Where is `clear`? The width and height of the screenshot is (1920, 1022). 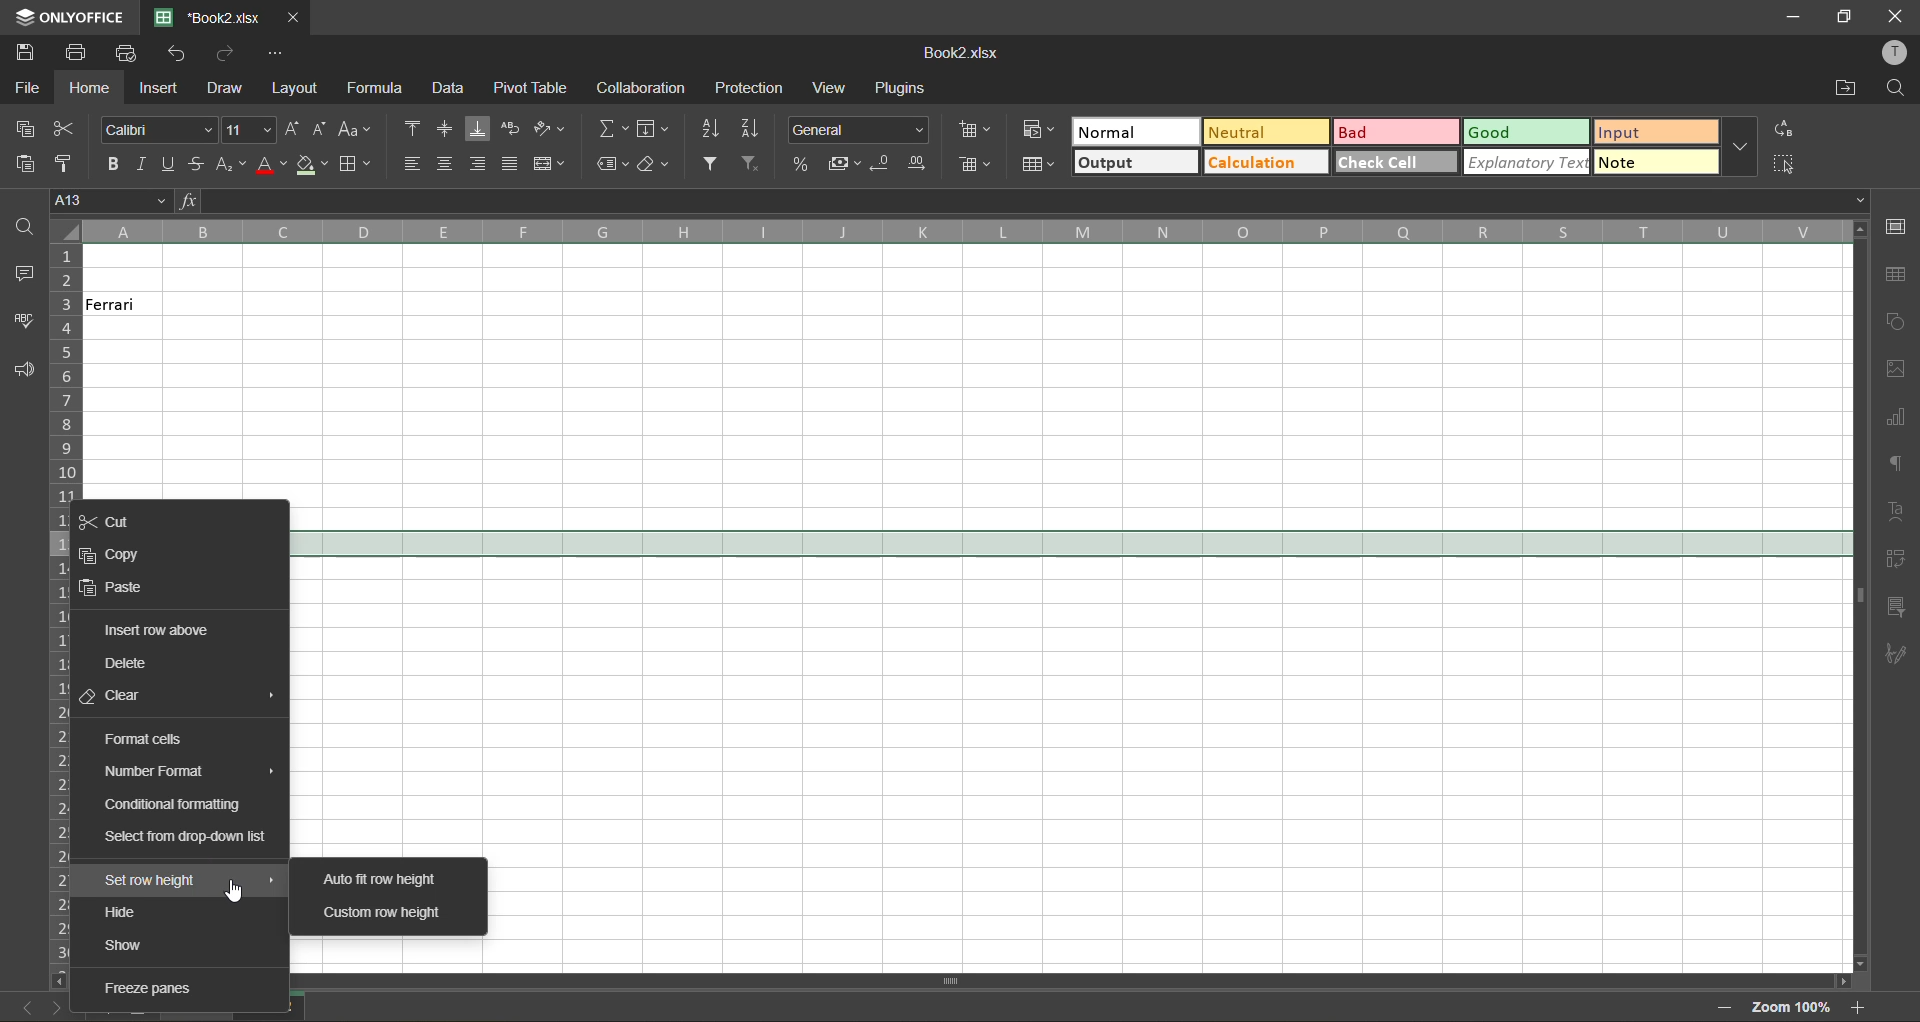
clear is located at coordinates (179, 697).